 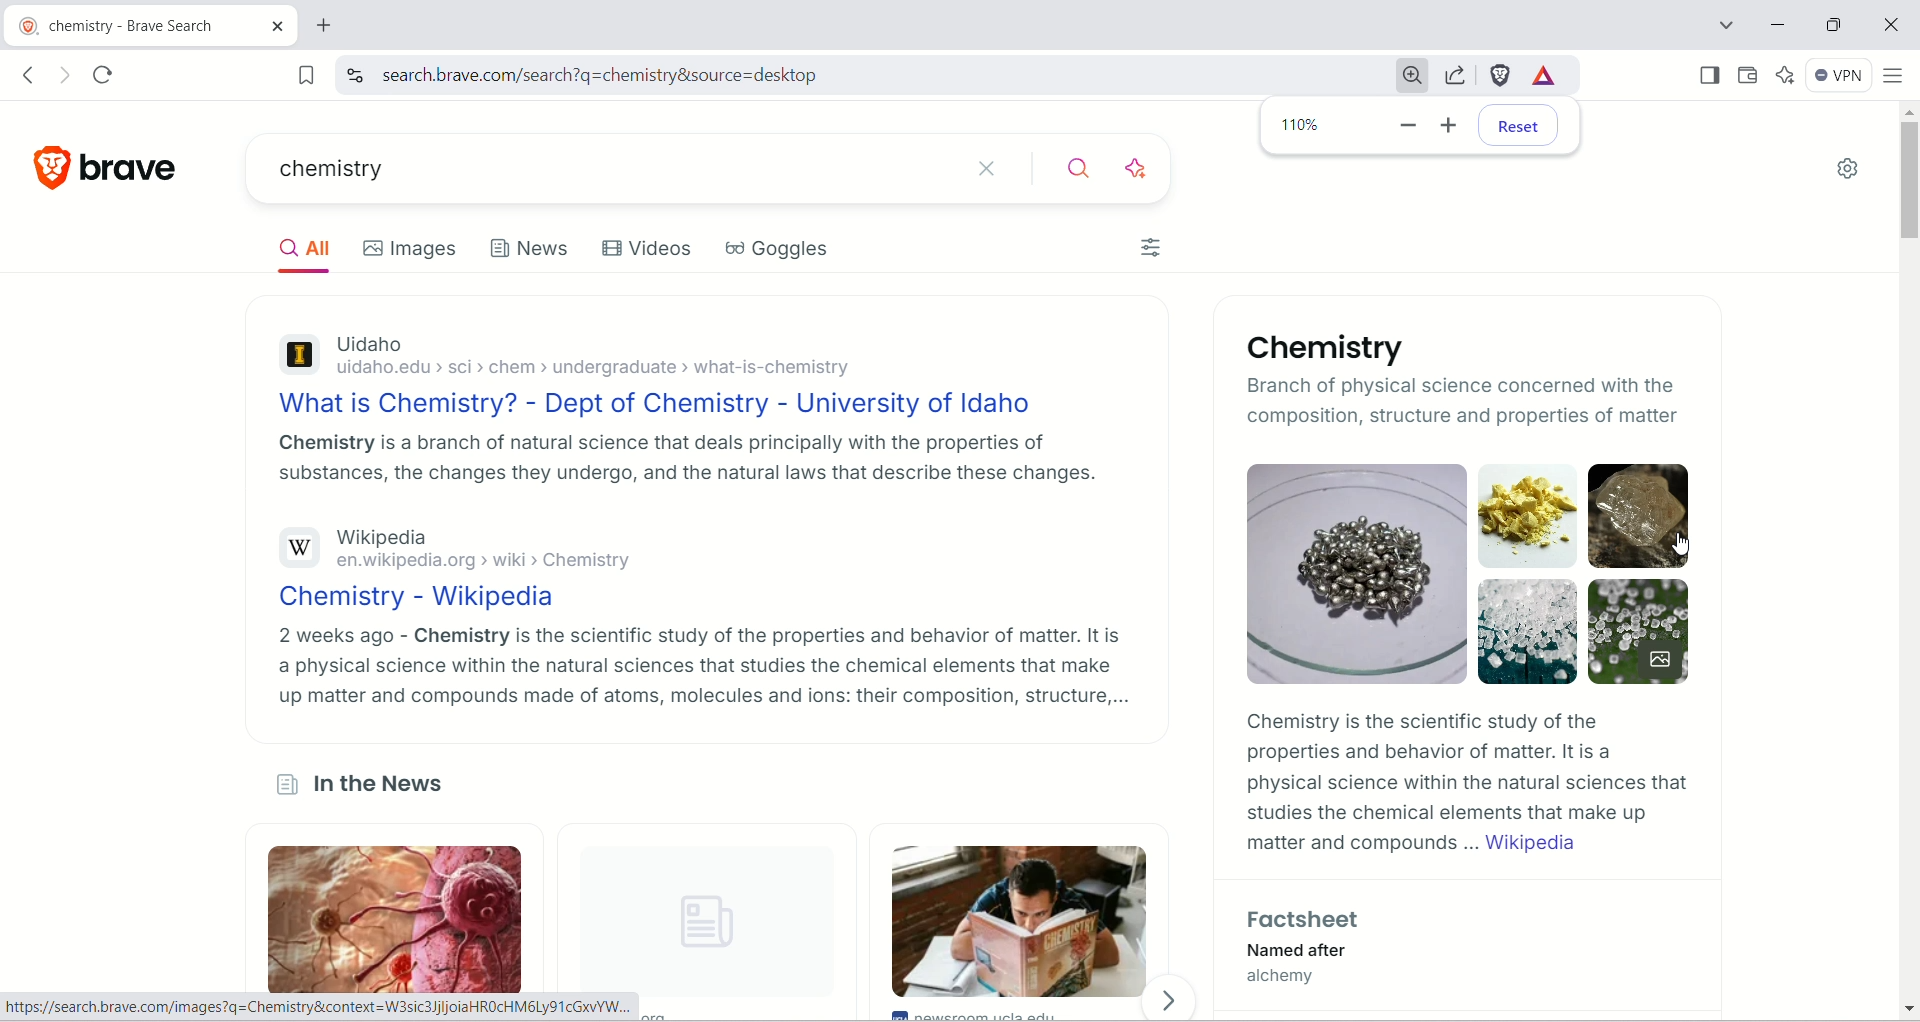 What do you see at coordinates (779, 249) in the screenshot?
I see `Goggles` at bounding box center [779, 249].